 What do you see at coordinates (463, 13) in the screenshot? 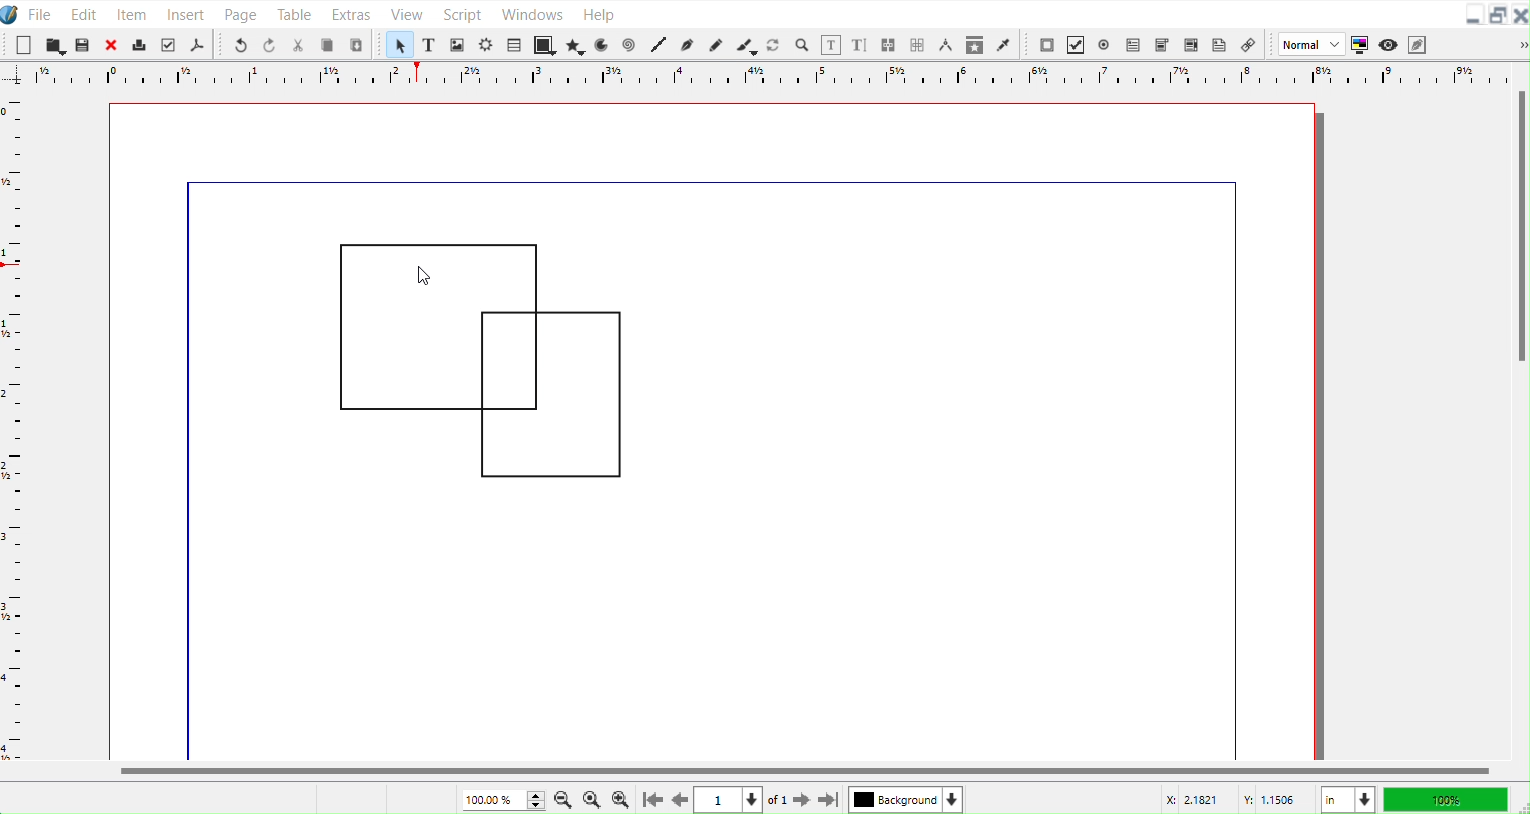
I see `Script` at bounding box center [463, 13].